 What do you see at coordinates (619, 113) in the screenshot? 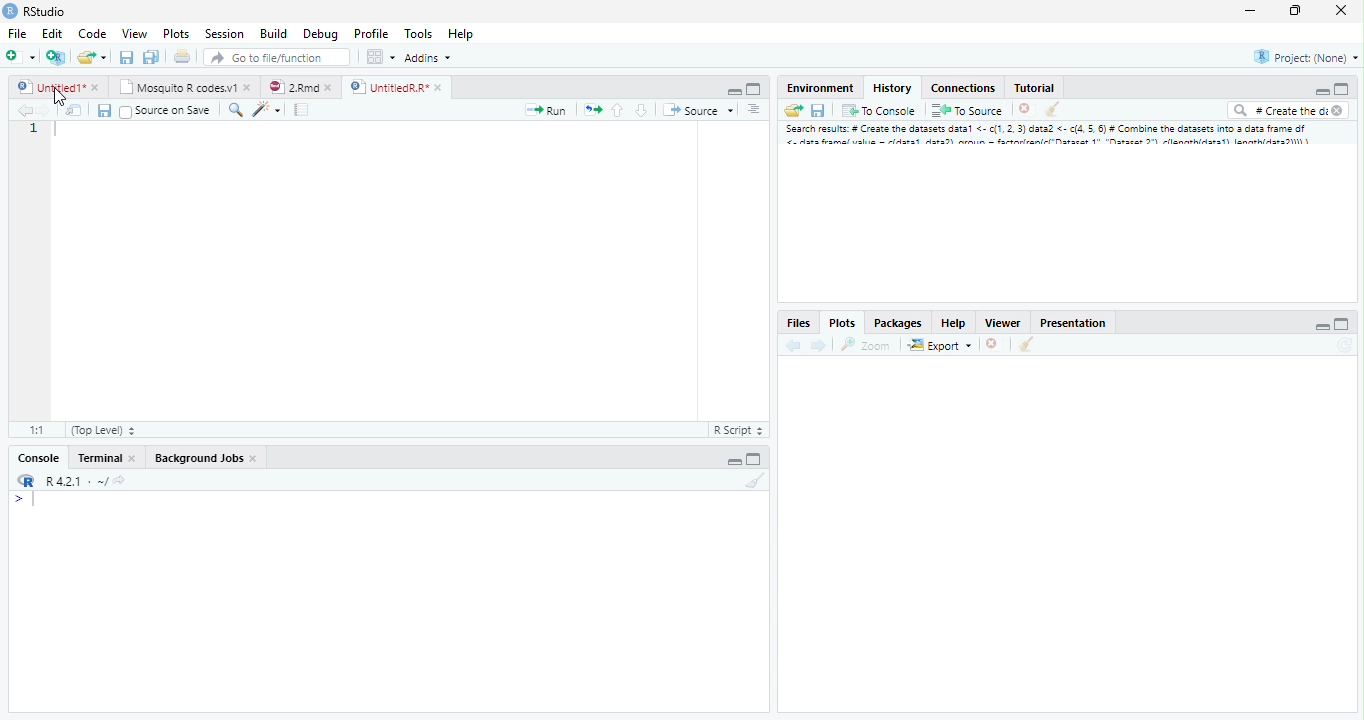
I see `Go to the previous section` at bounding box center [619, 113].